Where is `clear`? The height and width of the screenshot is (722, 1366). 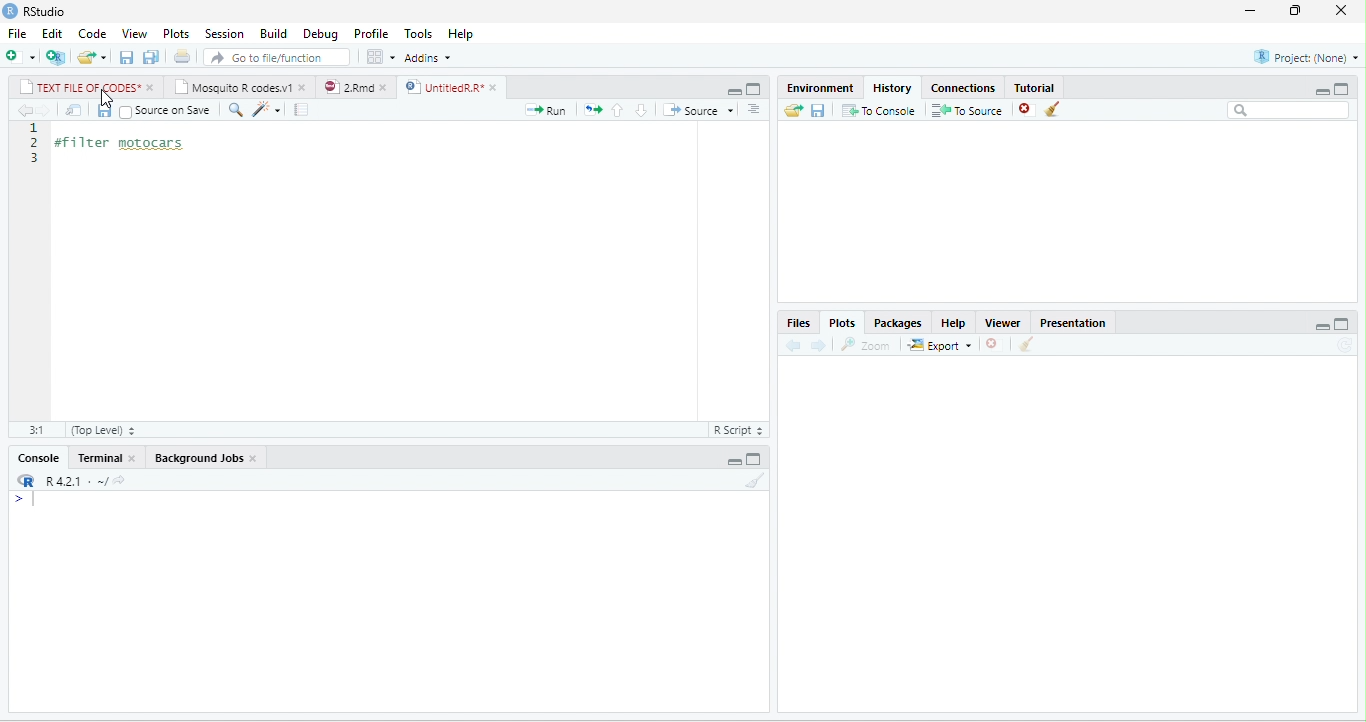 clear is located at coordinates (756, 480).